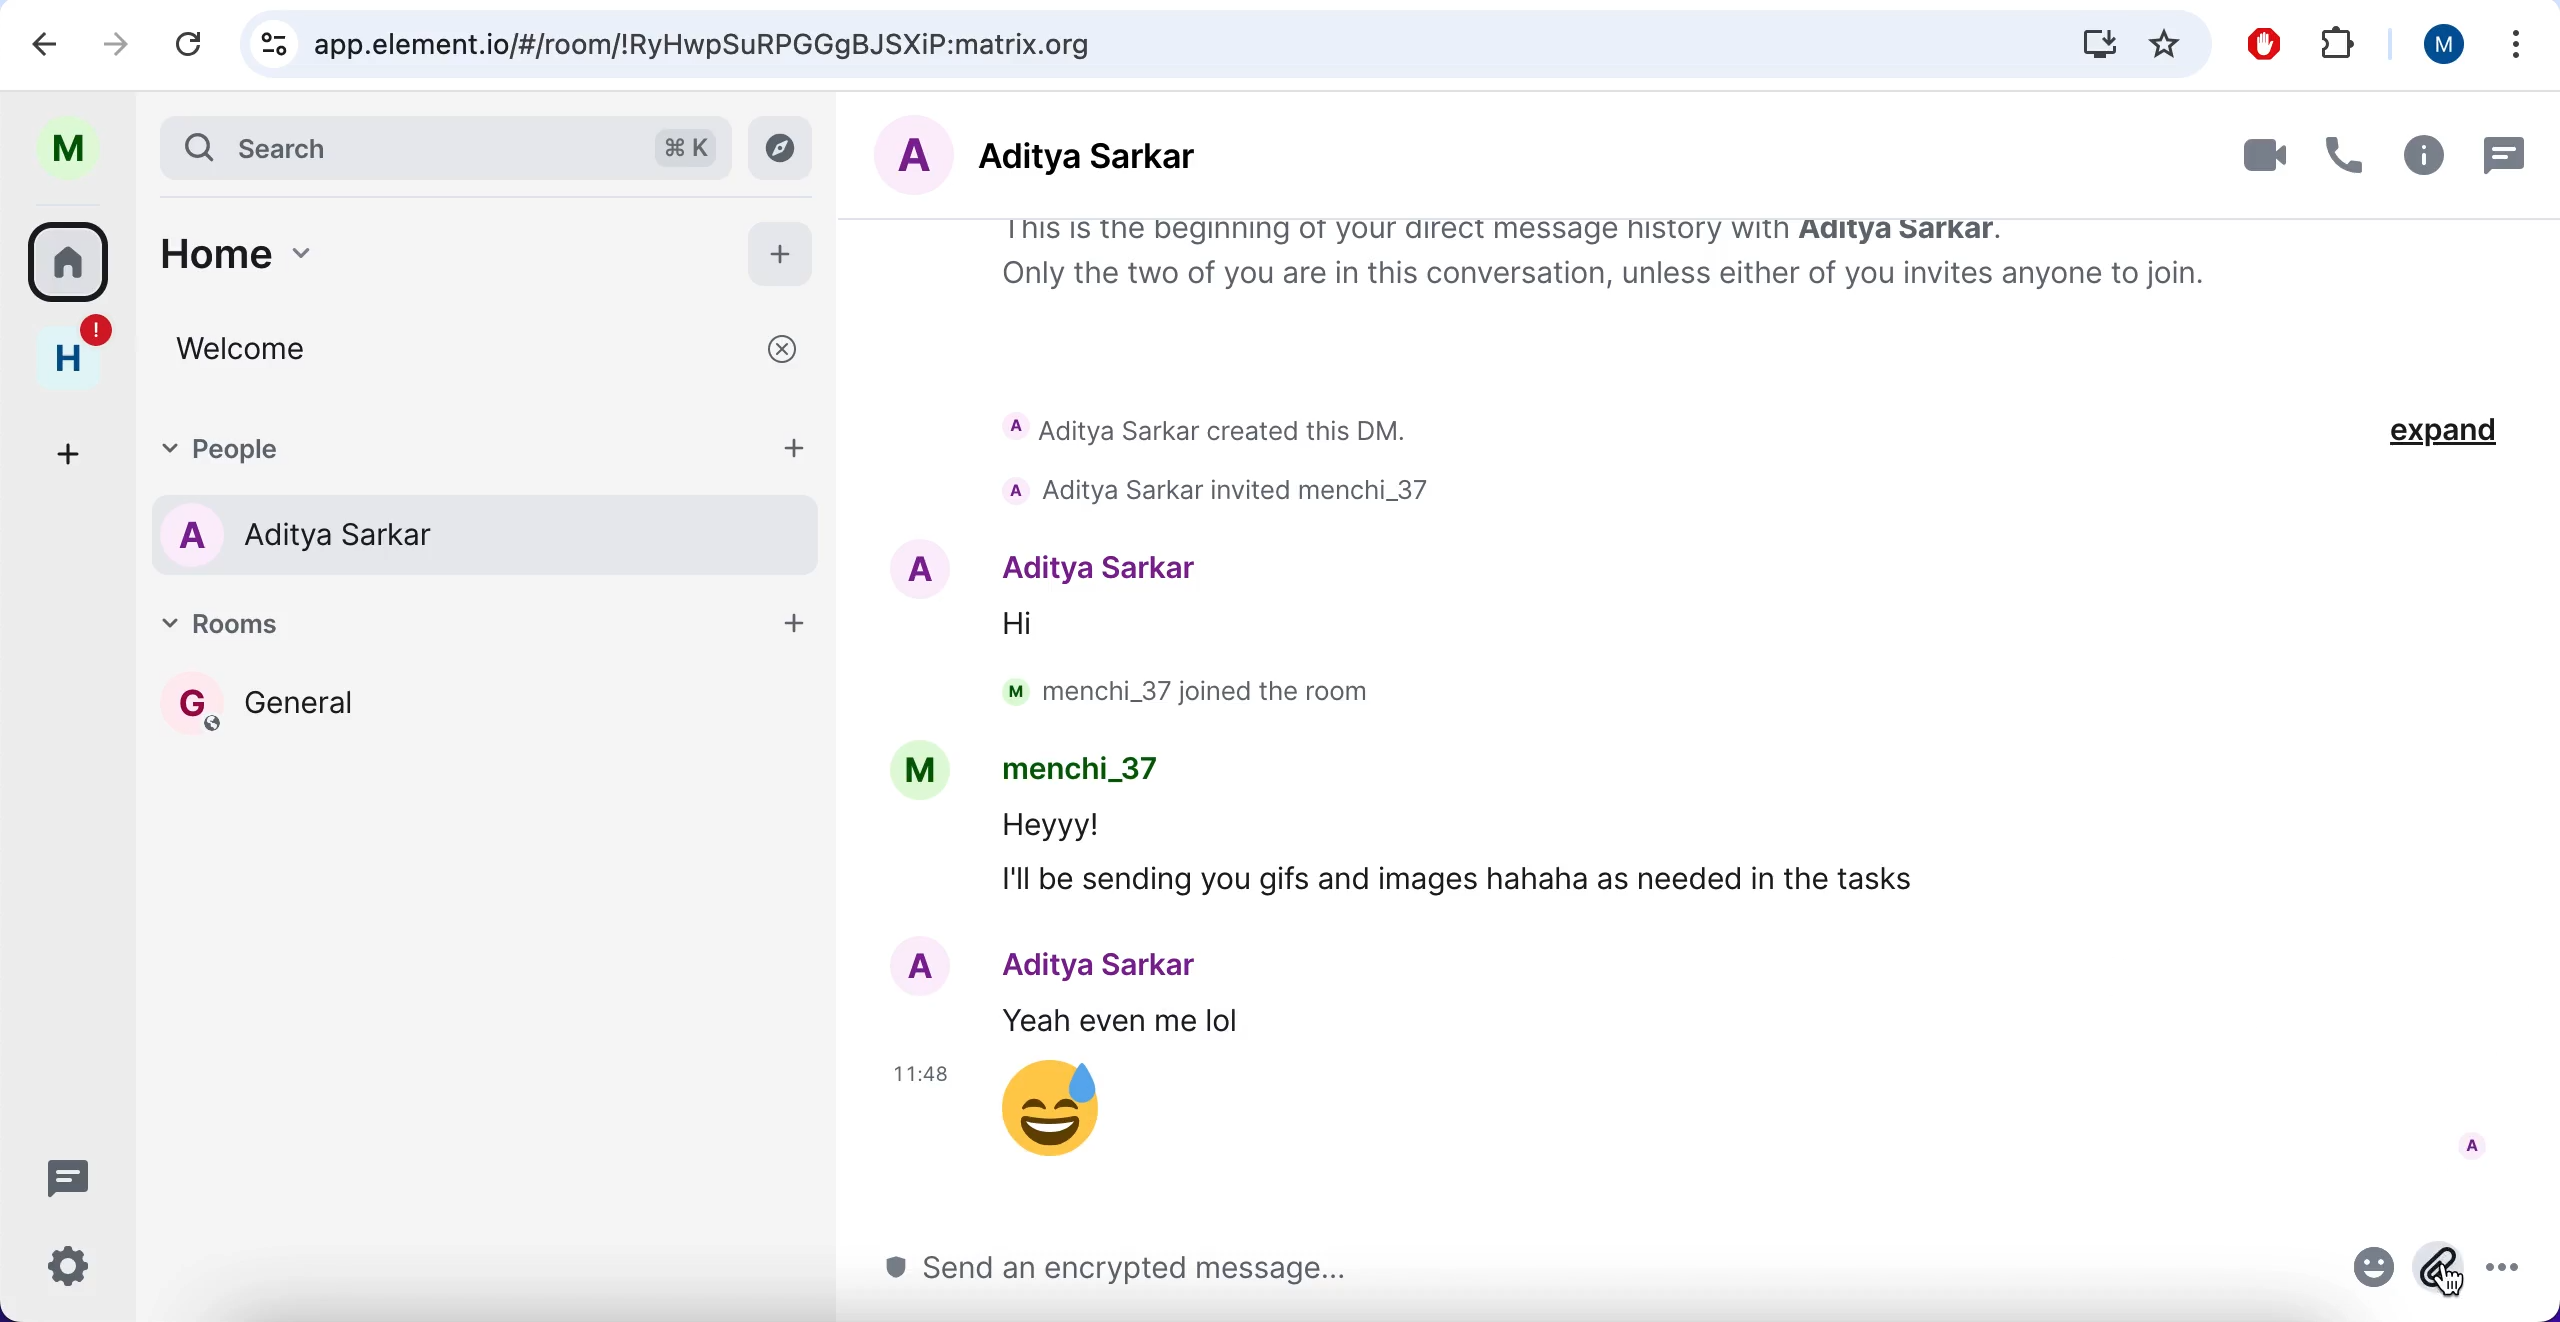 The image size is (2560, 1322). Describe the element at coordinates (448, 144) in the screenshot. I see `search` at that location.